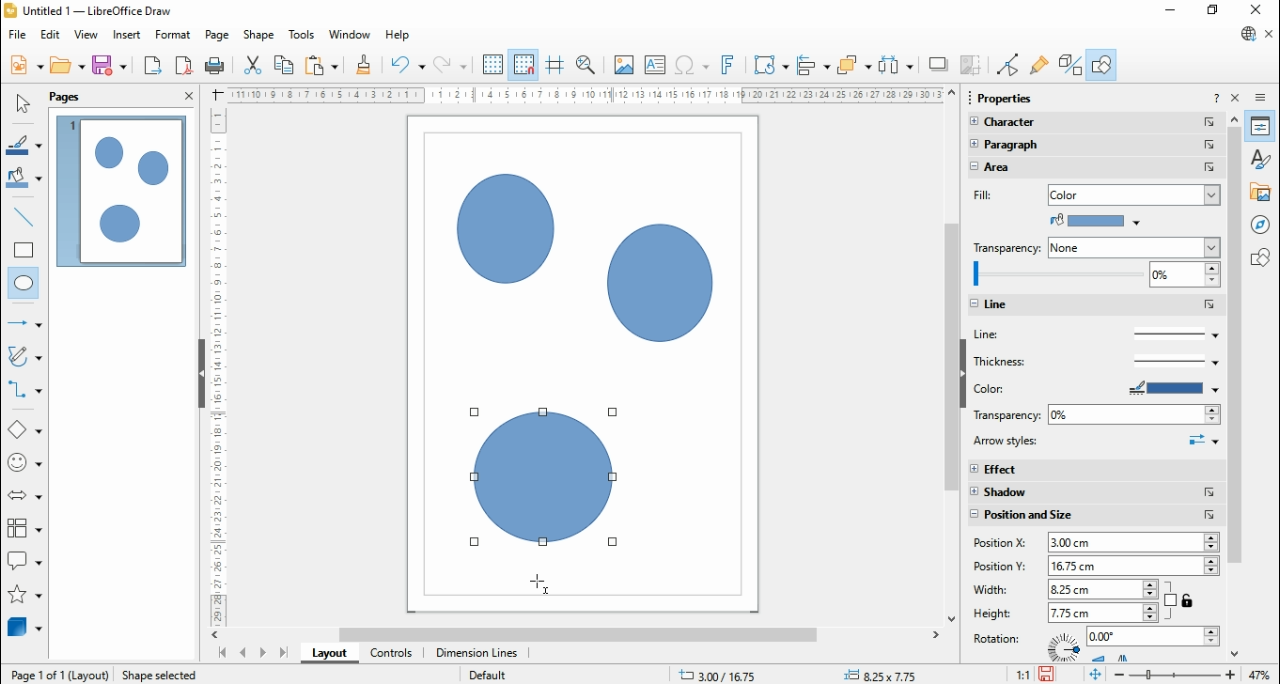 The image size is (1280, 684). Describe the element at coordinates (450, 65) in the screenshot. I see `redo` at that location.